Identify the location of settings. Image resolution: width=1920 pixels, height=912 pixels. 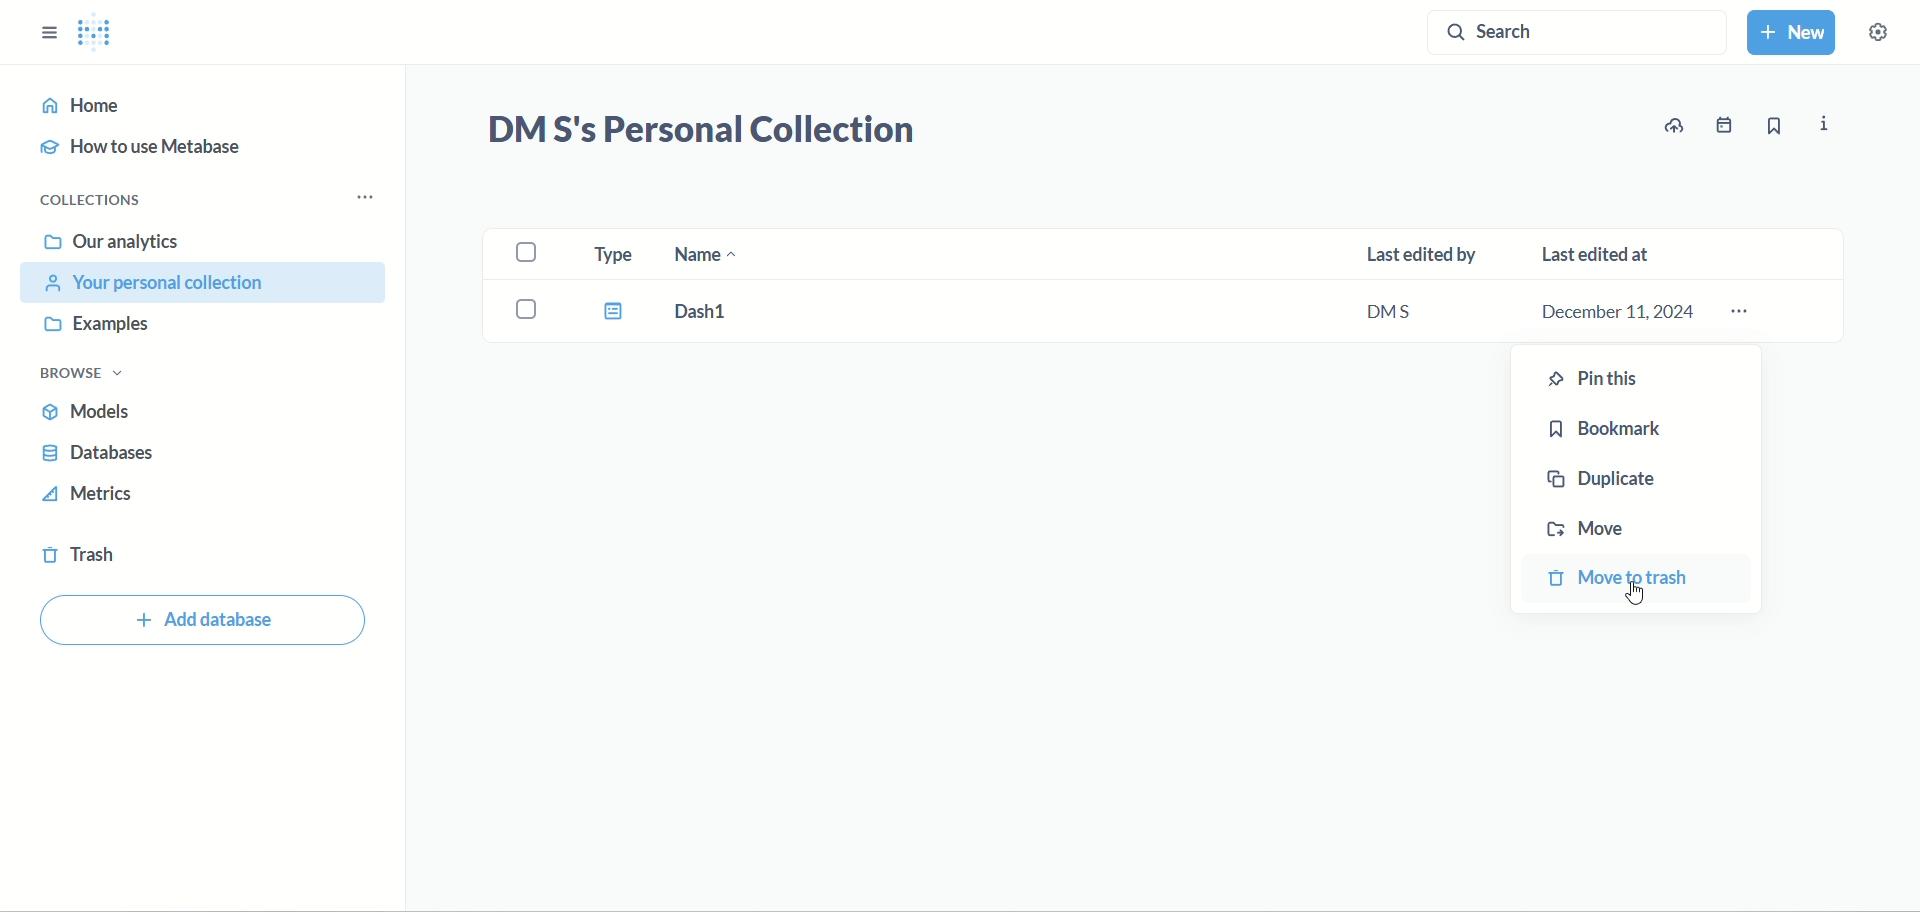
(1888, 39).